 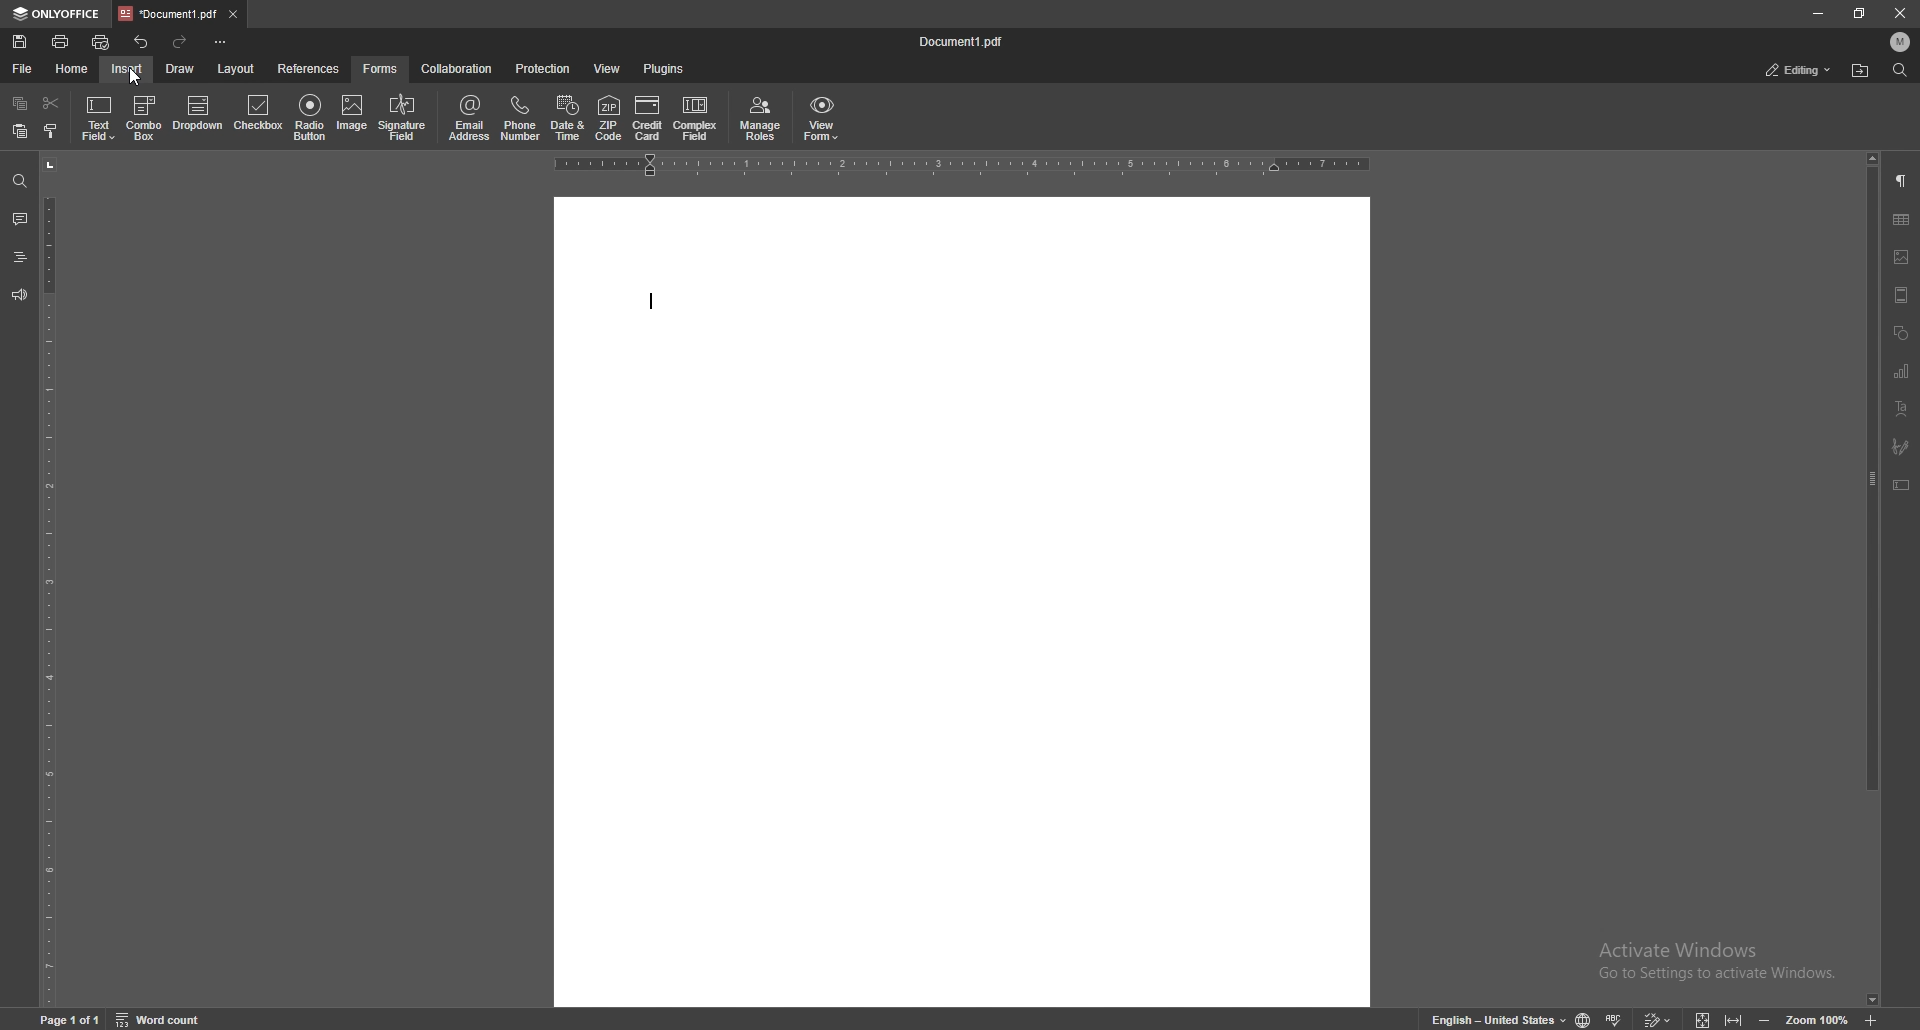 What do you see at coordinates (961, 603) in the screenshot?
I see `document` at bounding box center [961, 603].